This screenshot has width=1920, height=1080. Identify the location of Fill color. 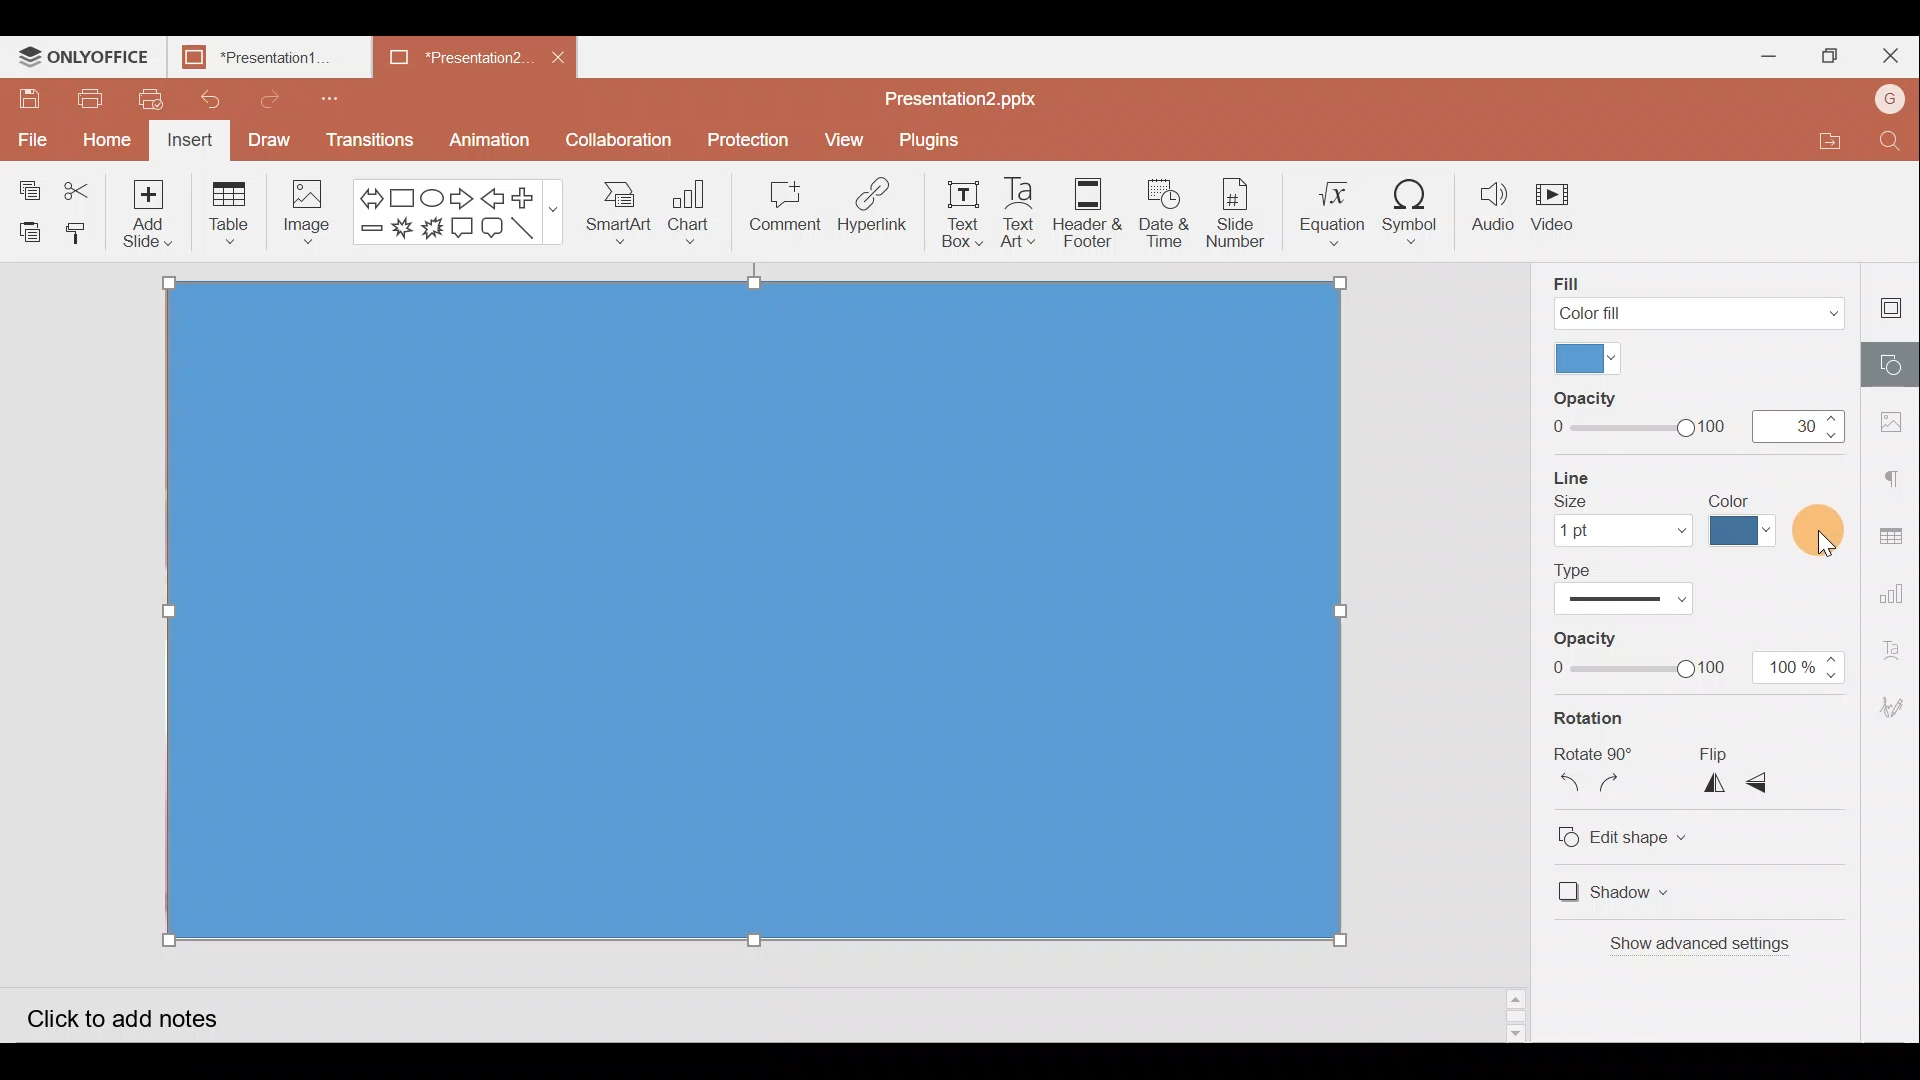
(1585, 356).